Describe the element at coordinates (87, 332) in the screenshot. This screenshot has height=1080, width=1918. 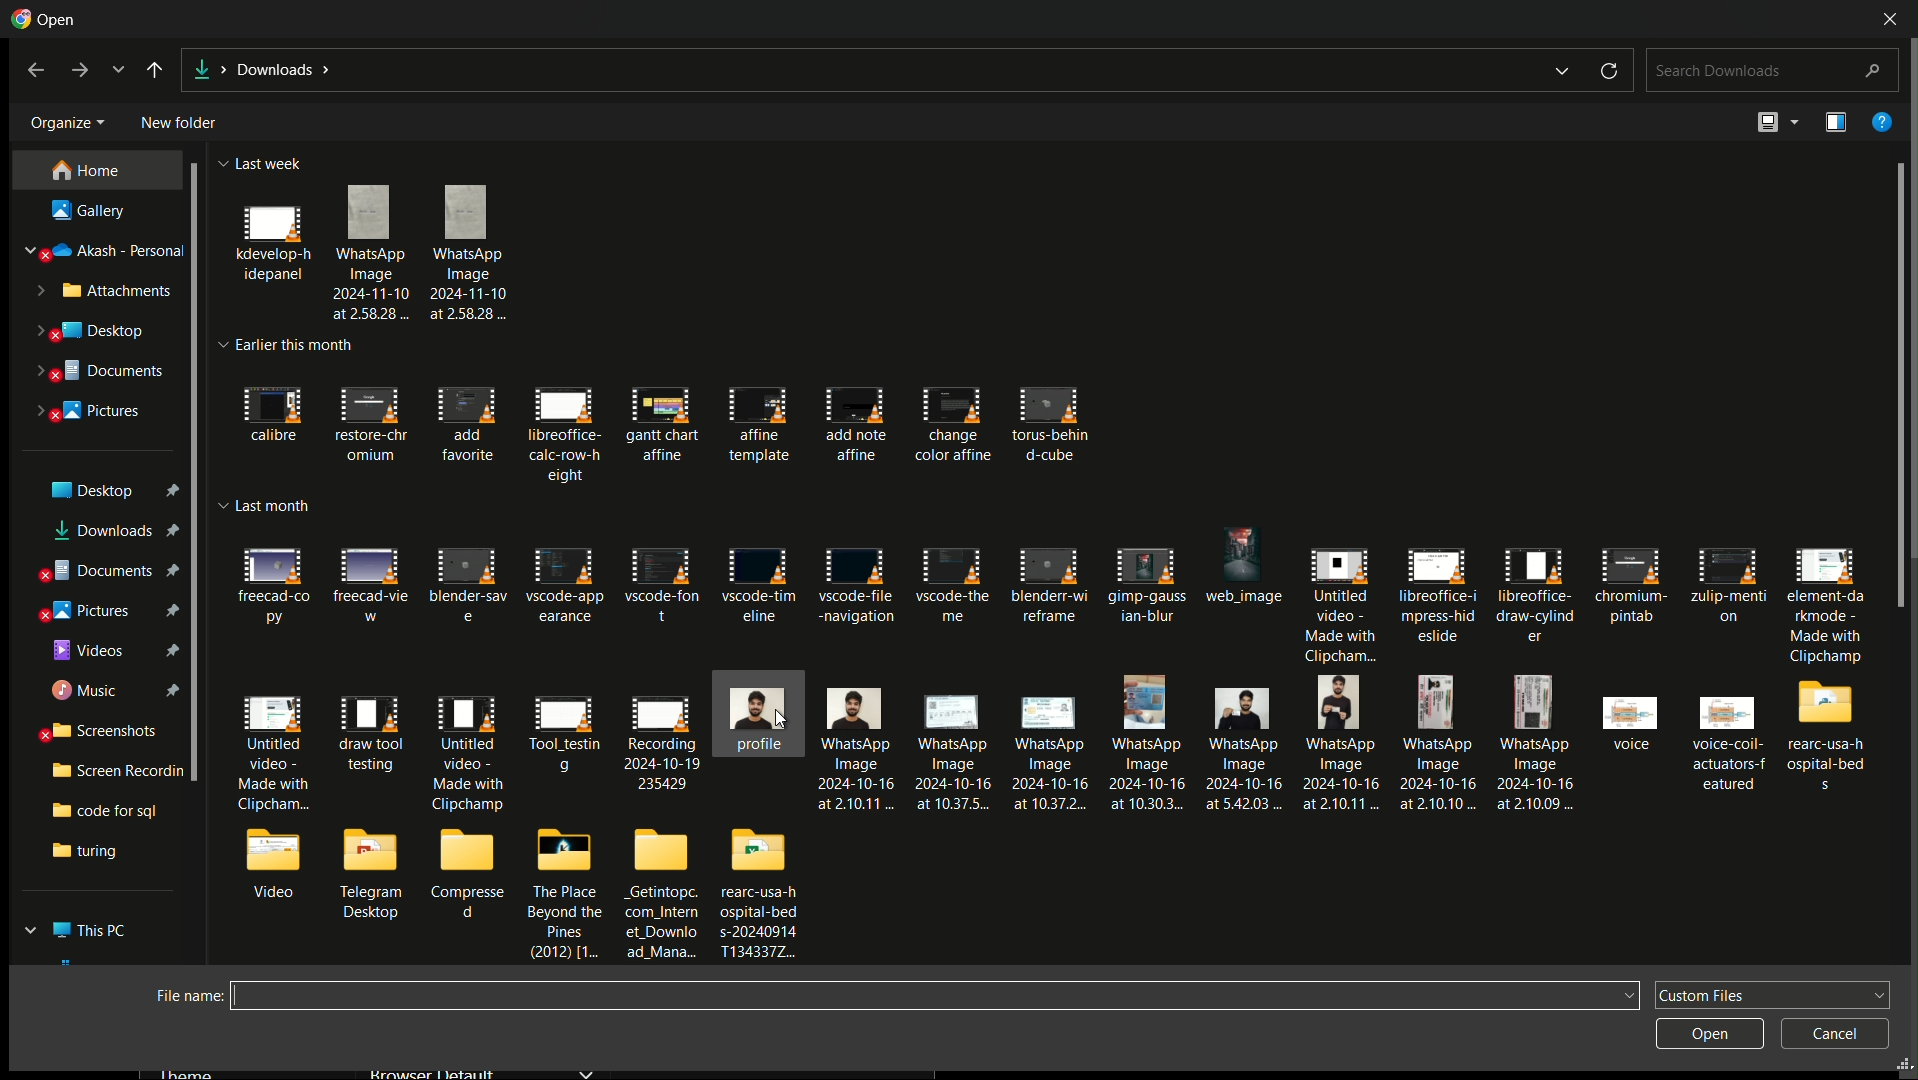
I see `desktop` at that location.